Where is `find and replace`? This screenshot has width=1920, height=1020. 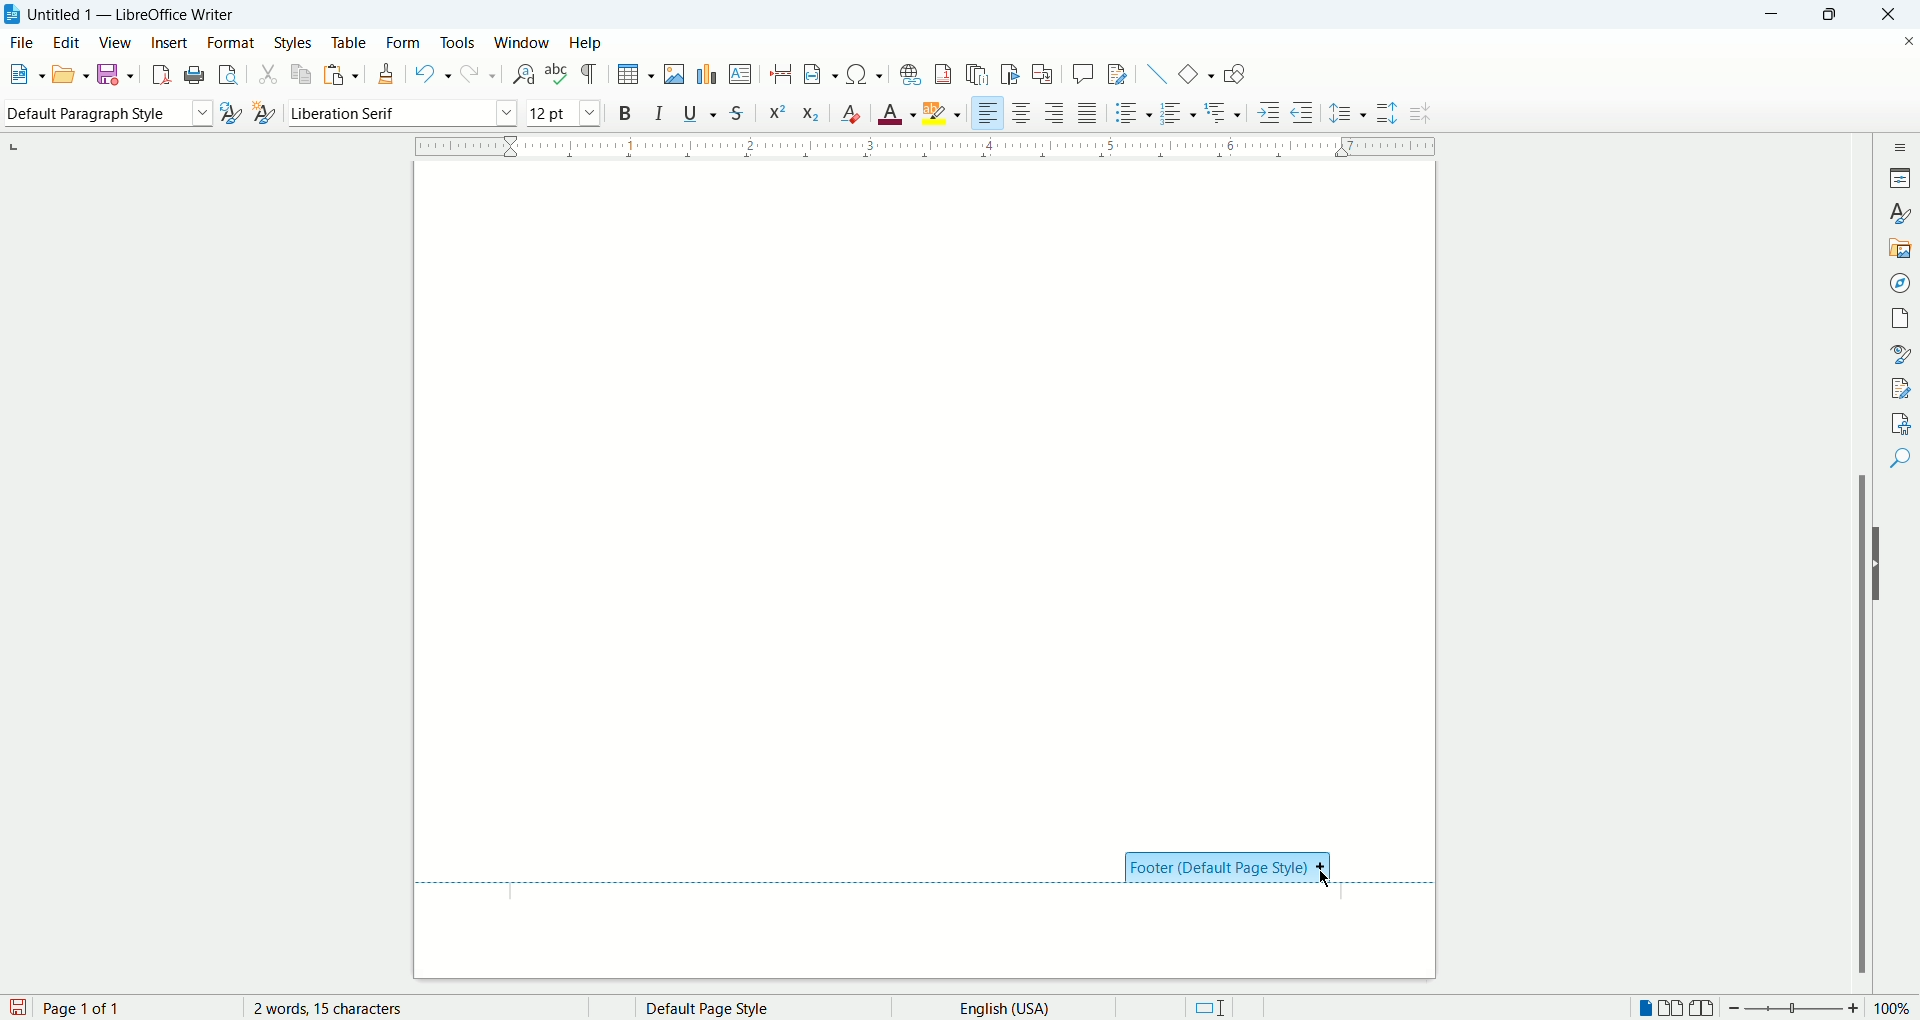 find and replace is located at coordinates (522, 74).